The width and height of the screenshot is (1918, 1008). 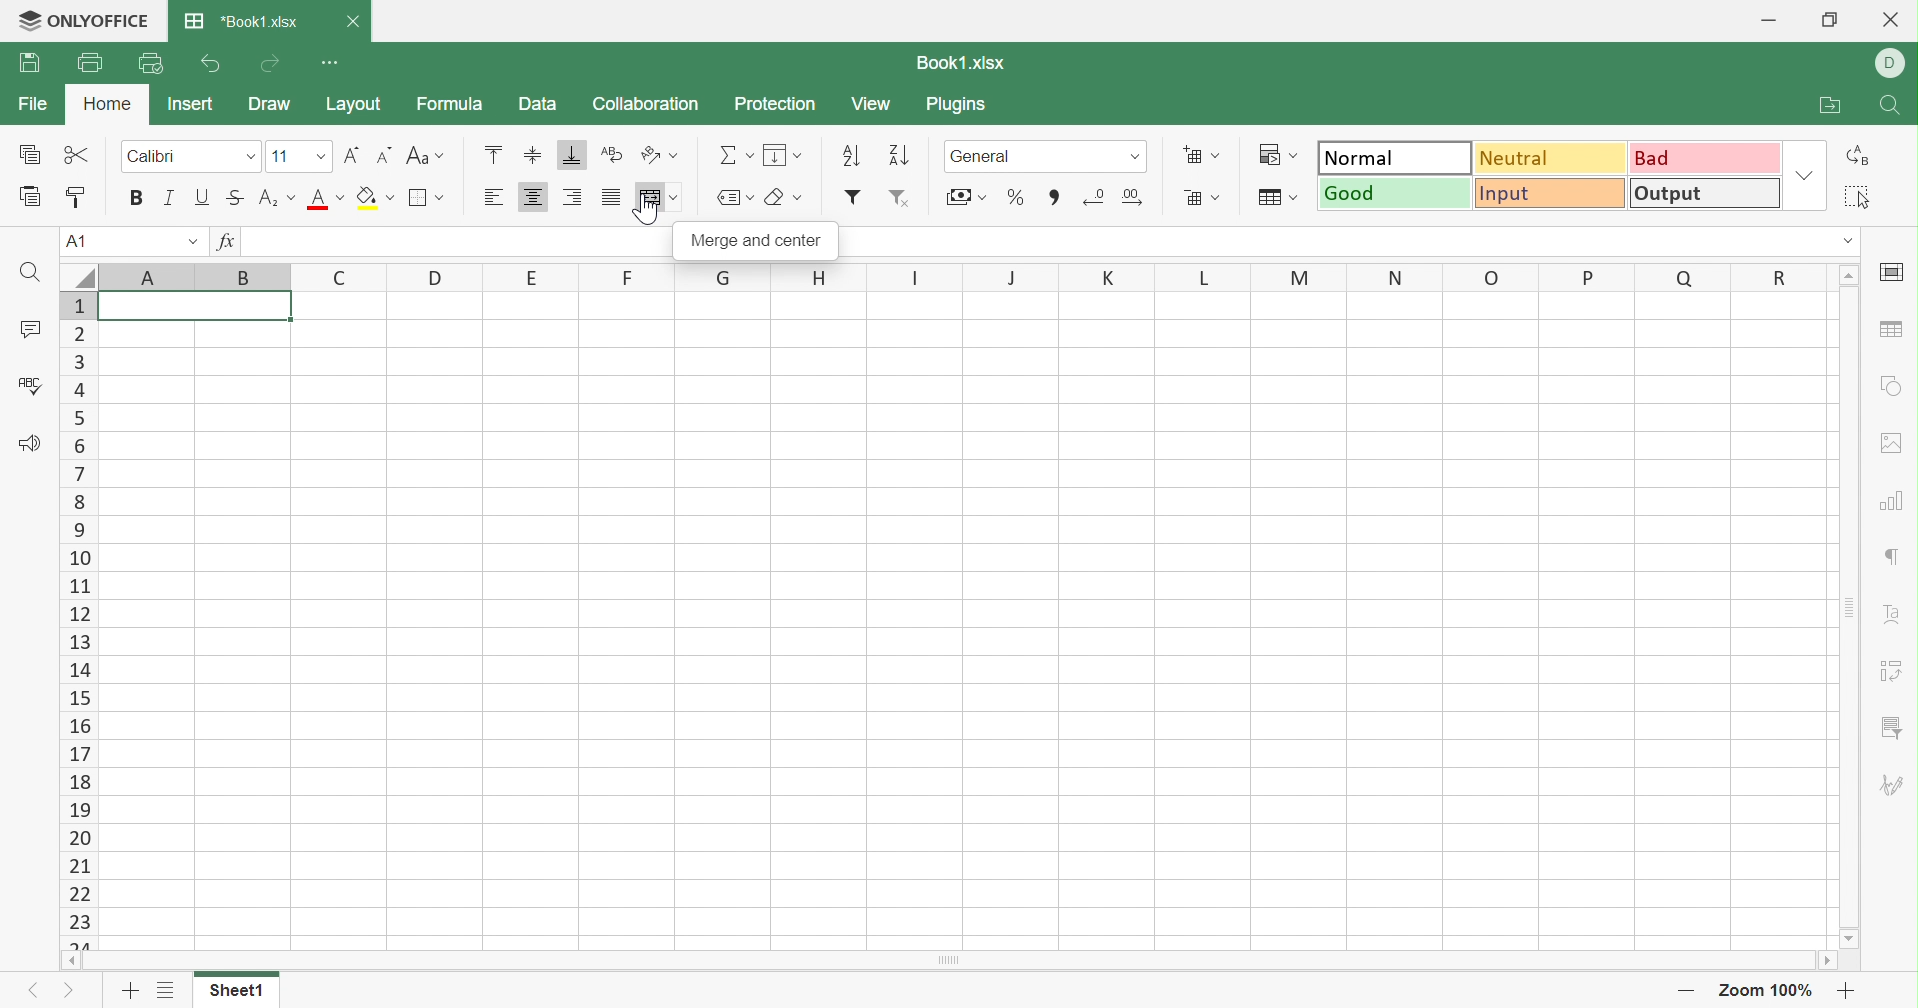 I want to click on Row Numbers, so click(x=77, y=620).